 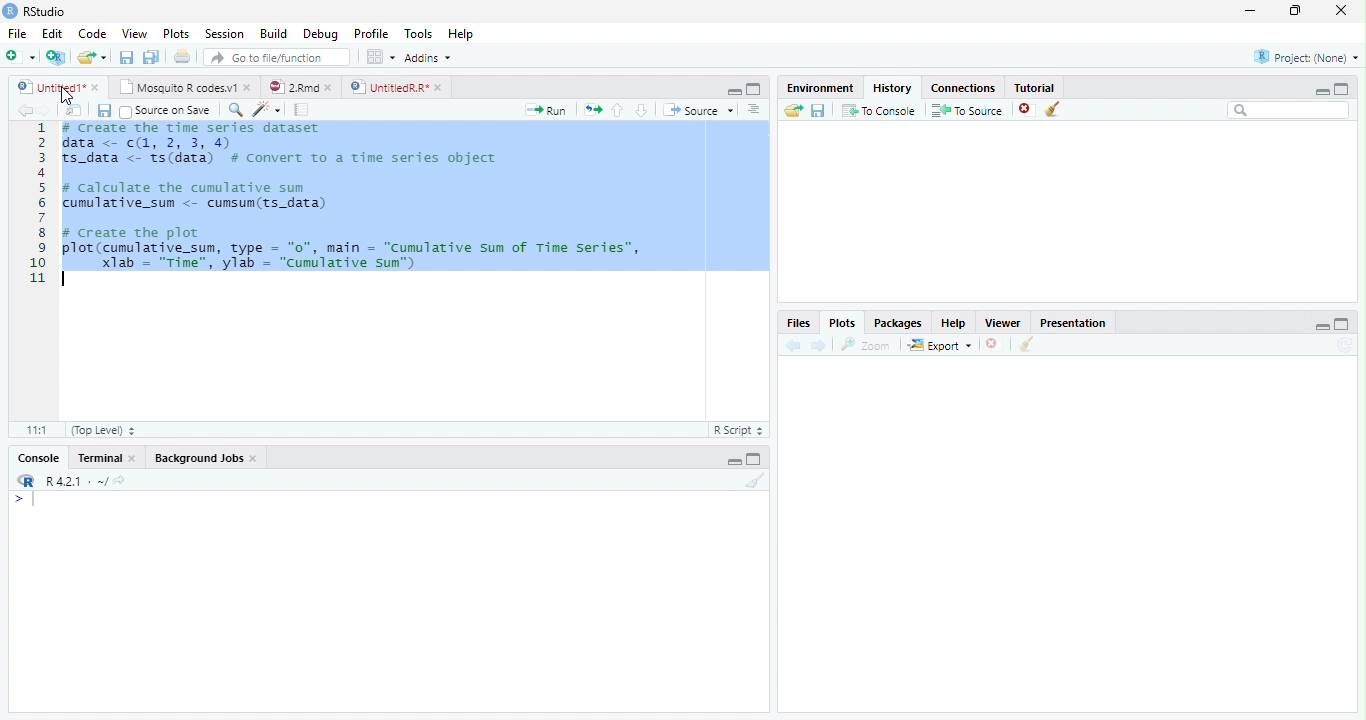 I want to click on Tools, so click(x=418, y=35).